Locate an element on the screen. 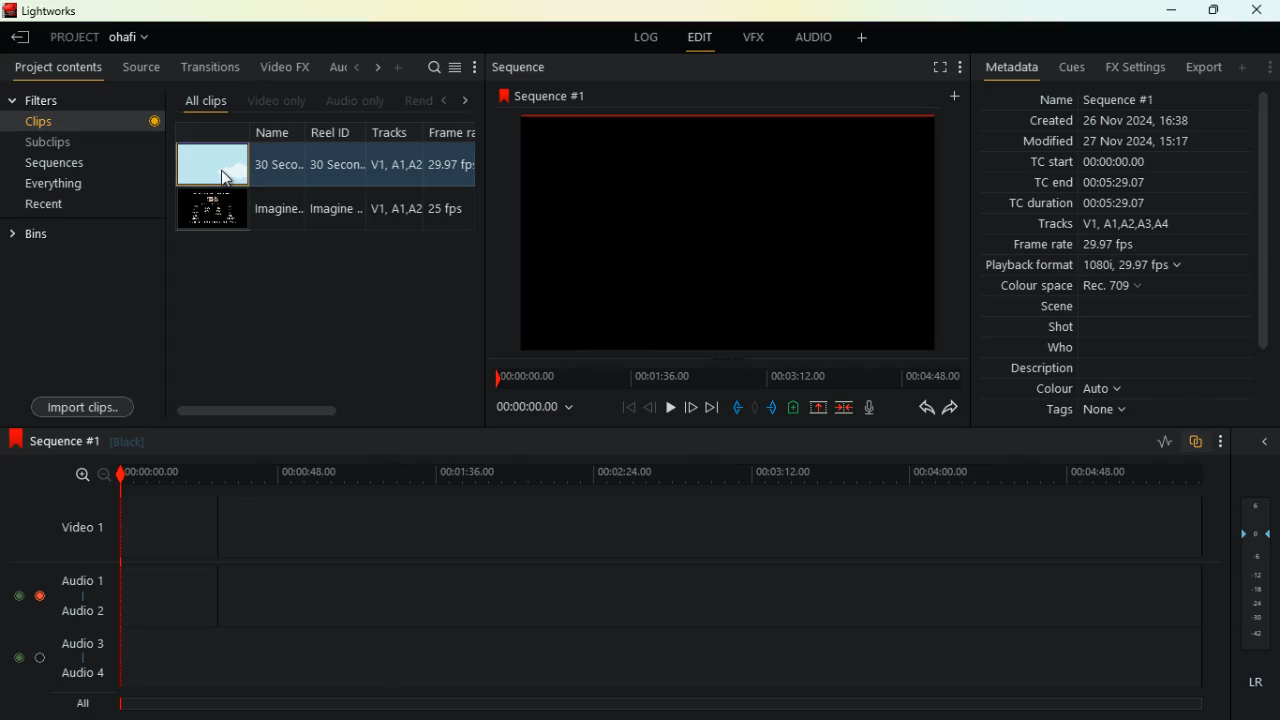 The image size is (1280, 720). video fx is located at coordinates (287, 67).